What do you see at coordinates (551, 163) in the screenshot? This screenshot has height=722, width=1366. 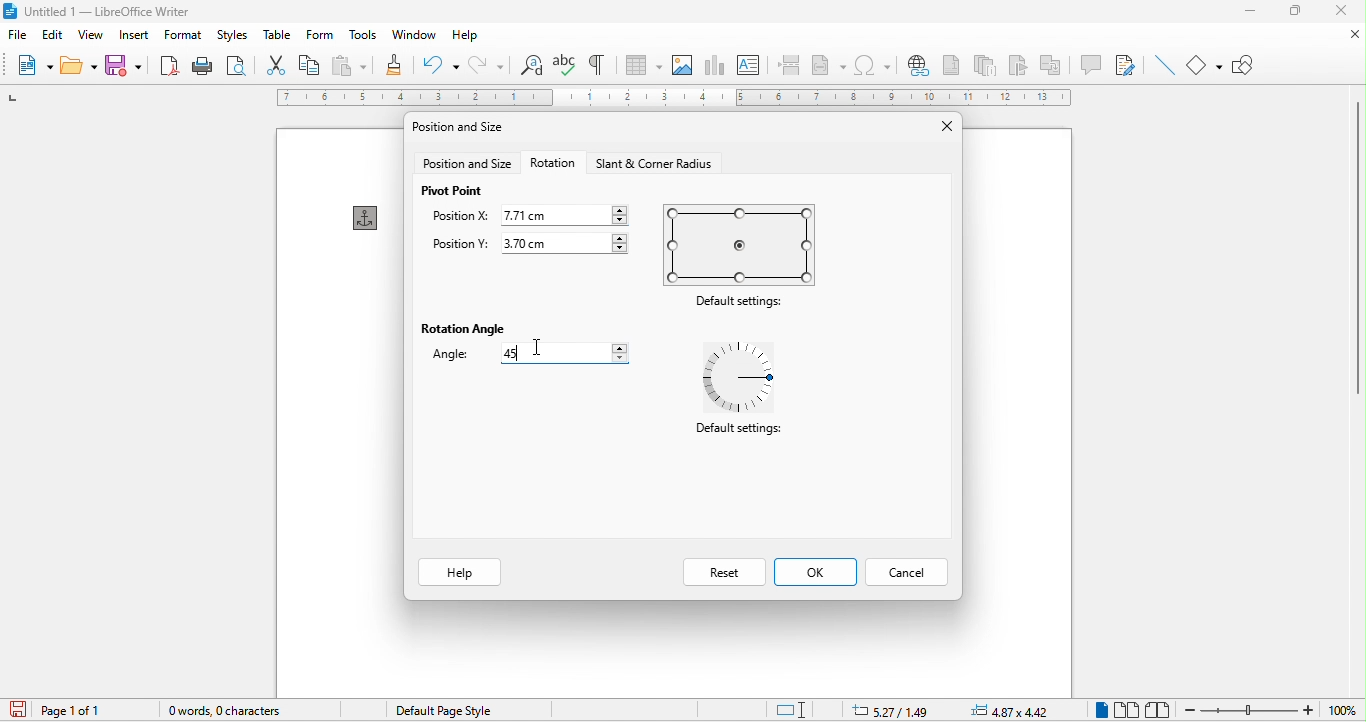 I see `rotation` at bounding box center [551, 163].